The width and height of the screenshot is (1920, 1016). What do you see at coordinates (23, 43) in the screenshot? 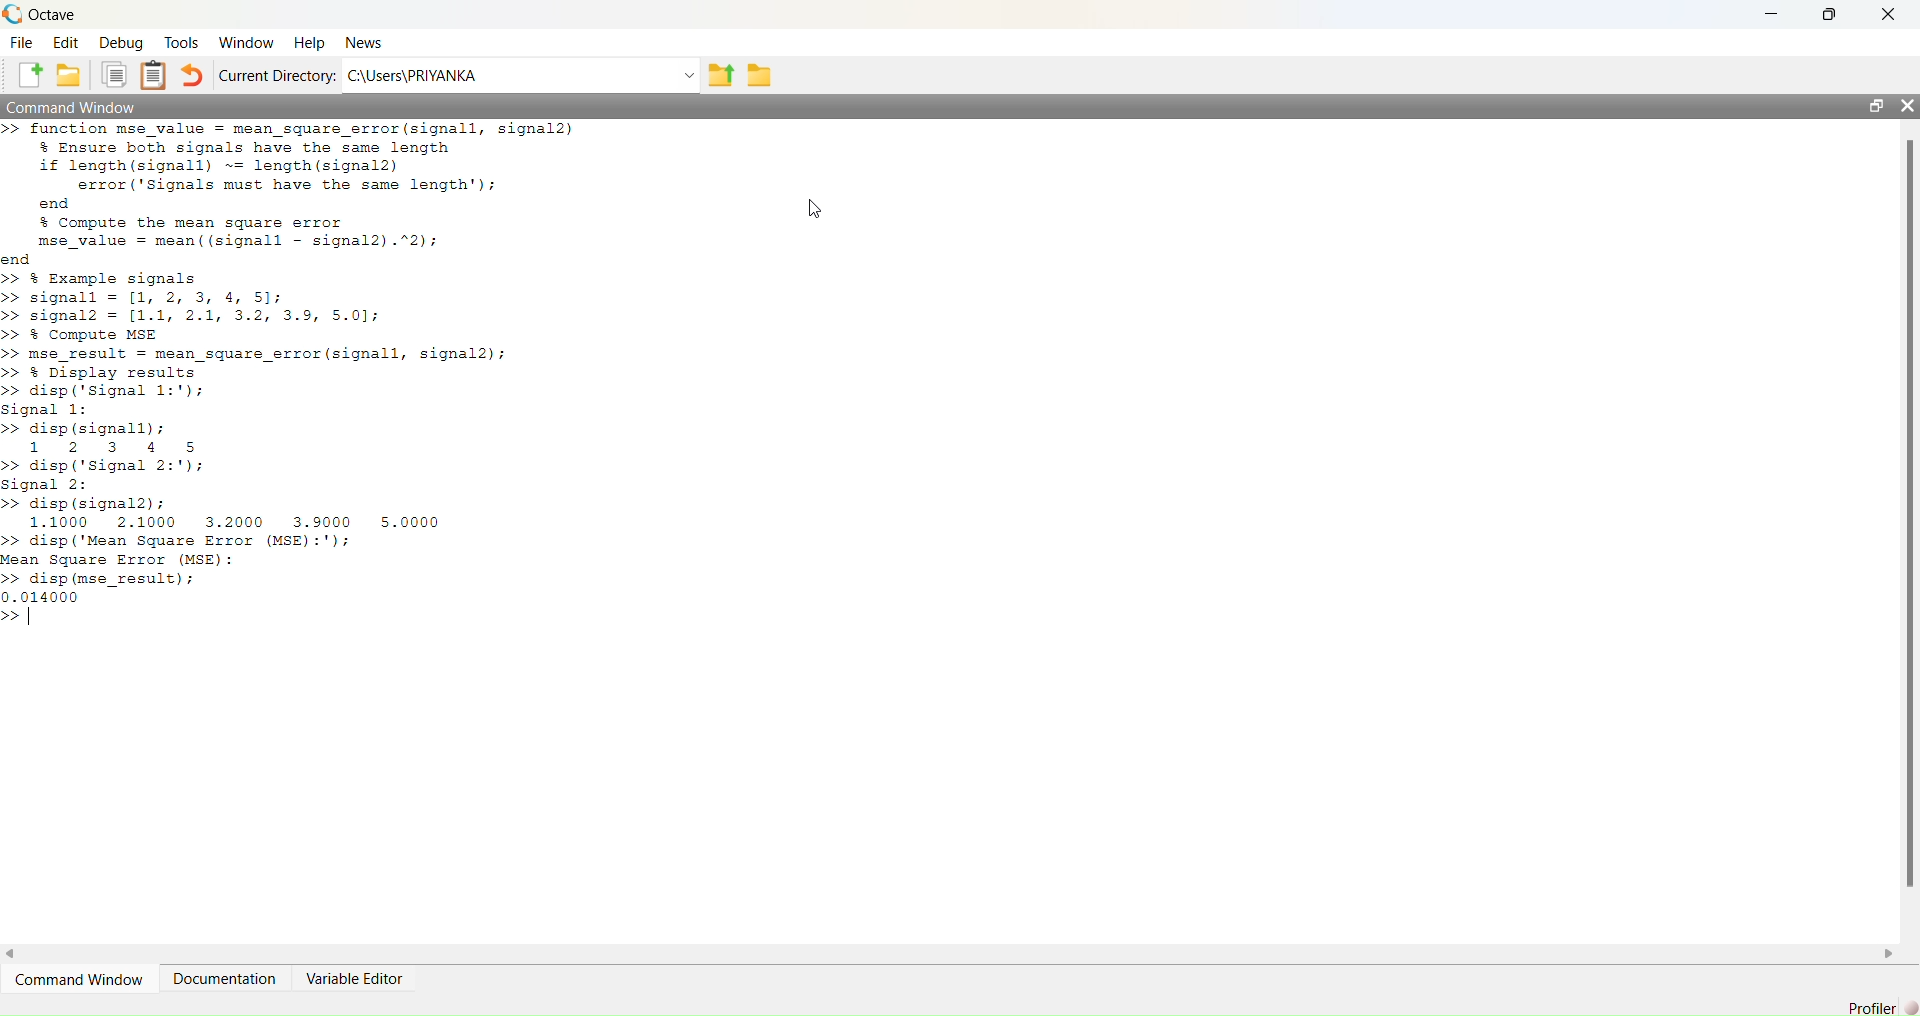
I see `file` at bounding box center [23, 43].